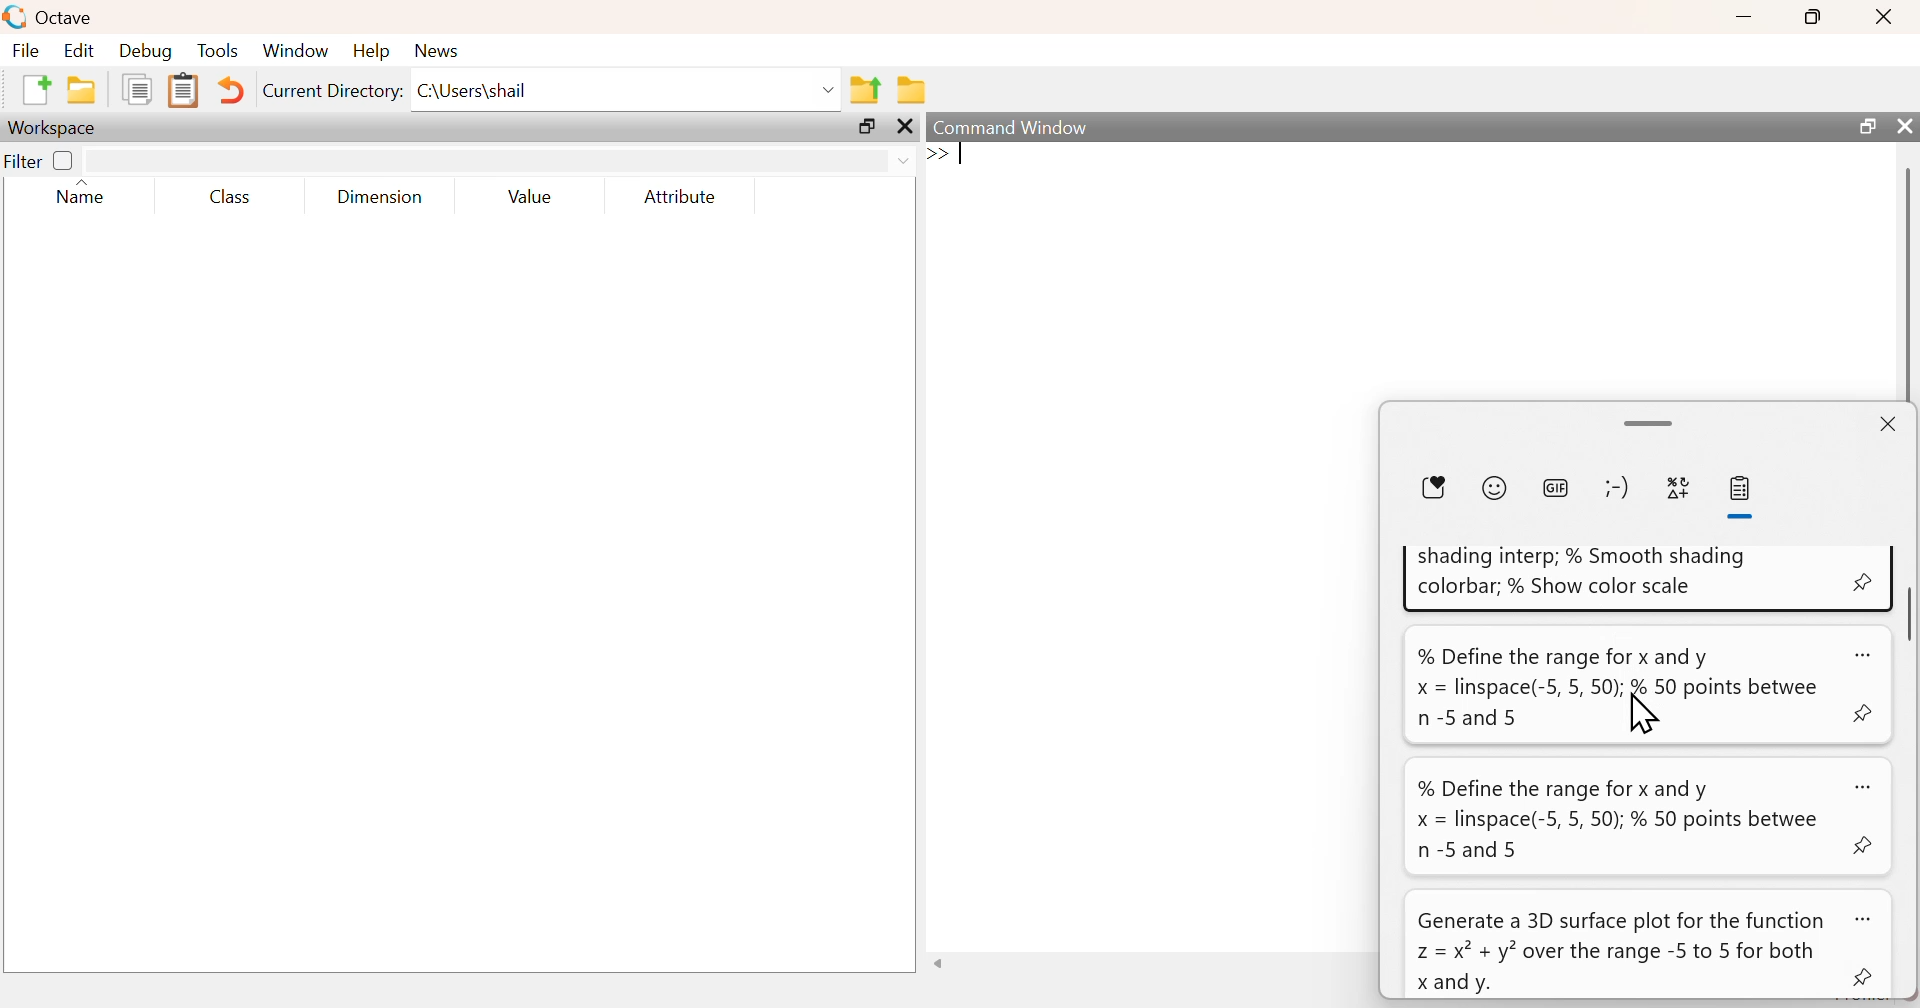 The image size is (1920, 1008). What do you see at coordinates (1908, 610) in the screenshot?
I see `scroll bar` at bounding box center [1908, 610].